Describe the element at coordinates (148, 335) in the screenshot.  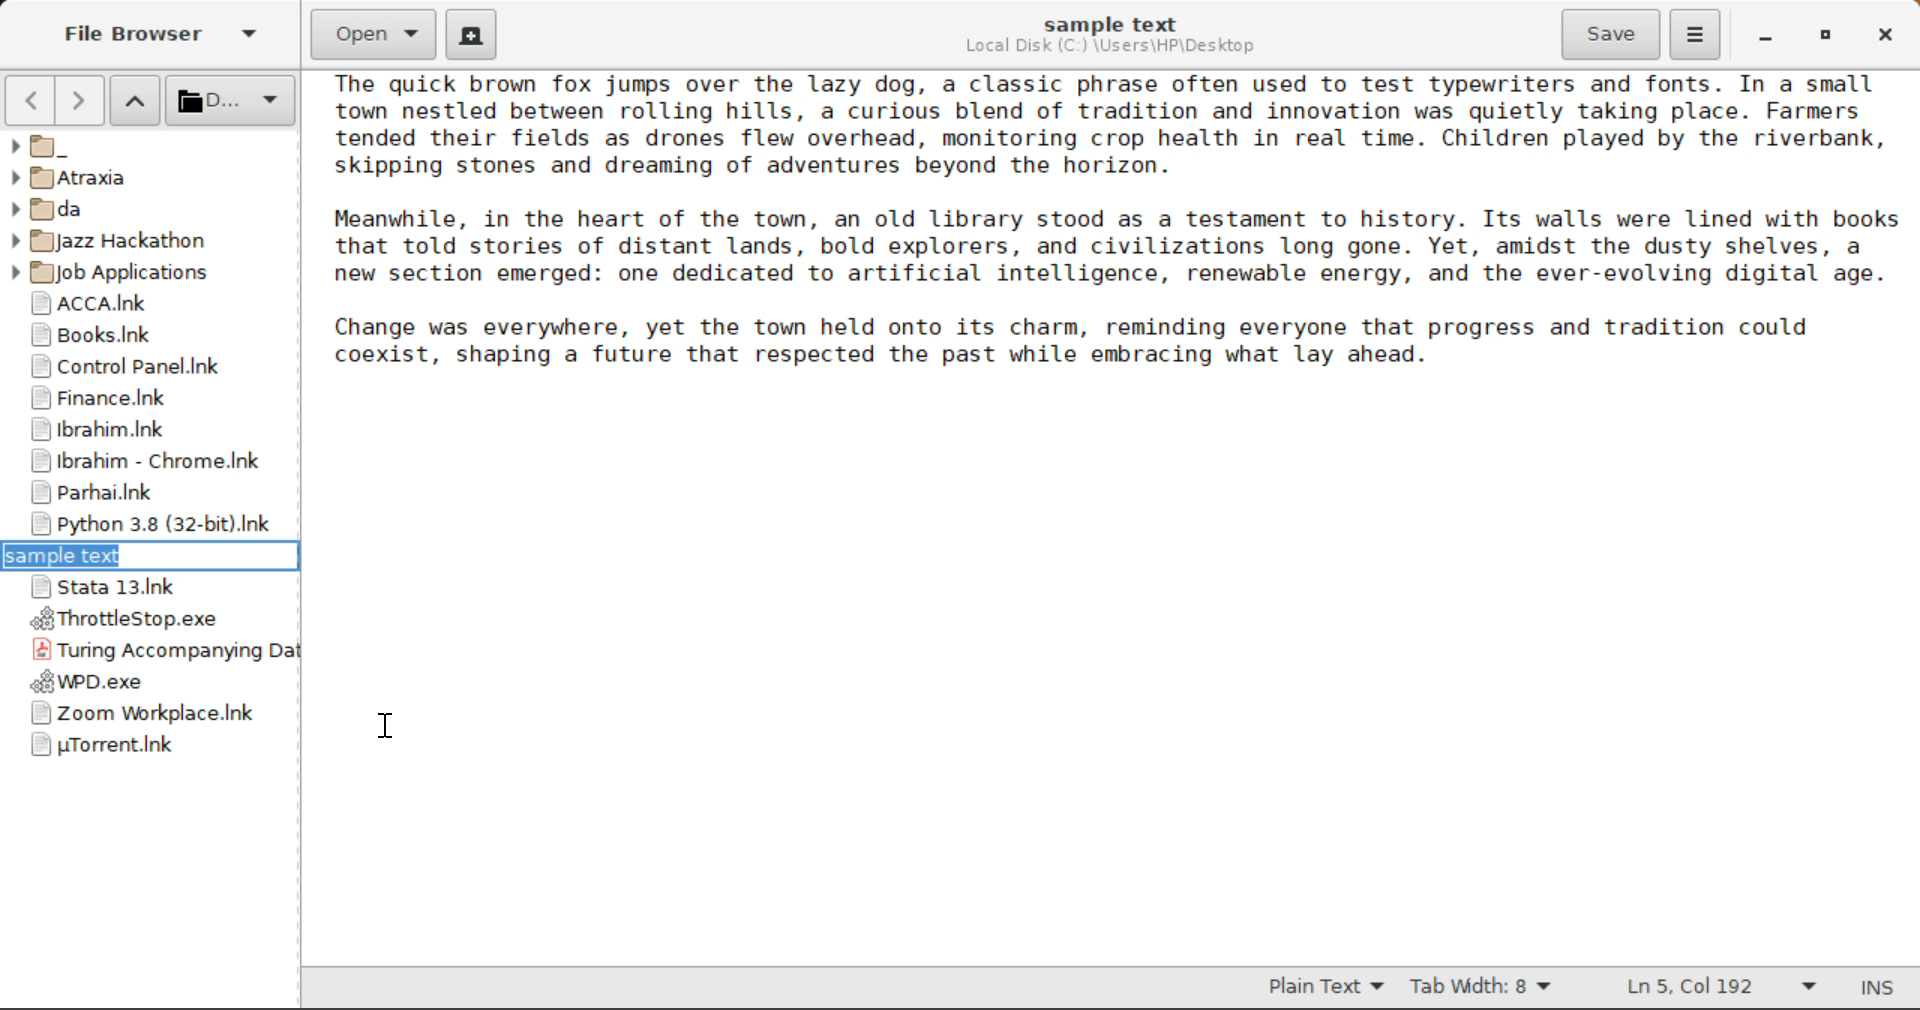
I see `Books Folder Shortcut Link` at that location.